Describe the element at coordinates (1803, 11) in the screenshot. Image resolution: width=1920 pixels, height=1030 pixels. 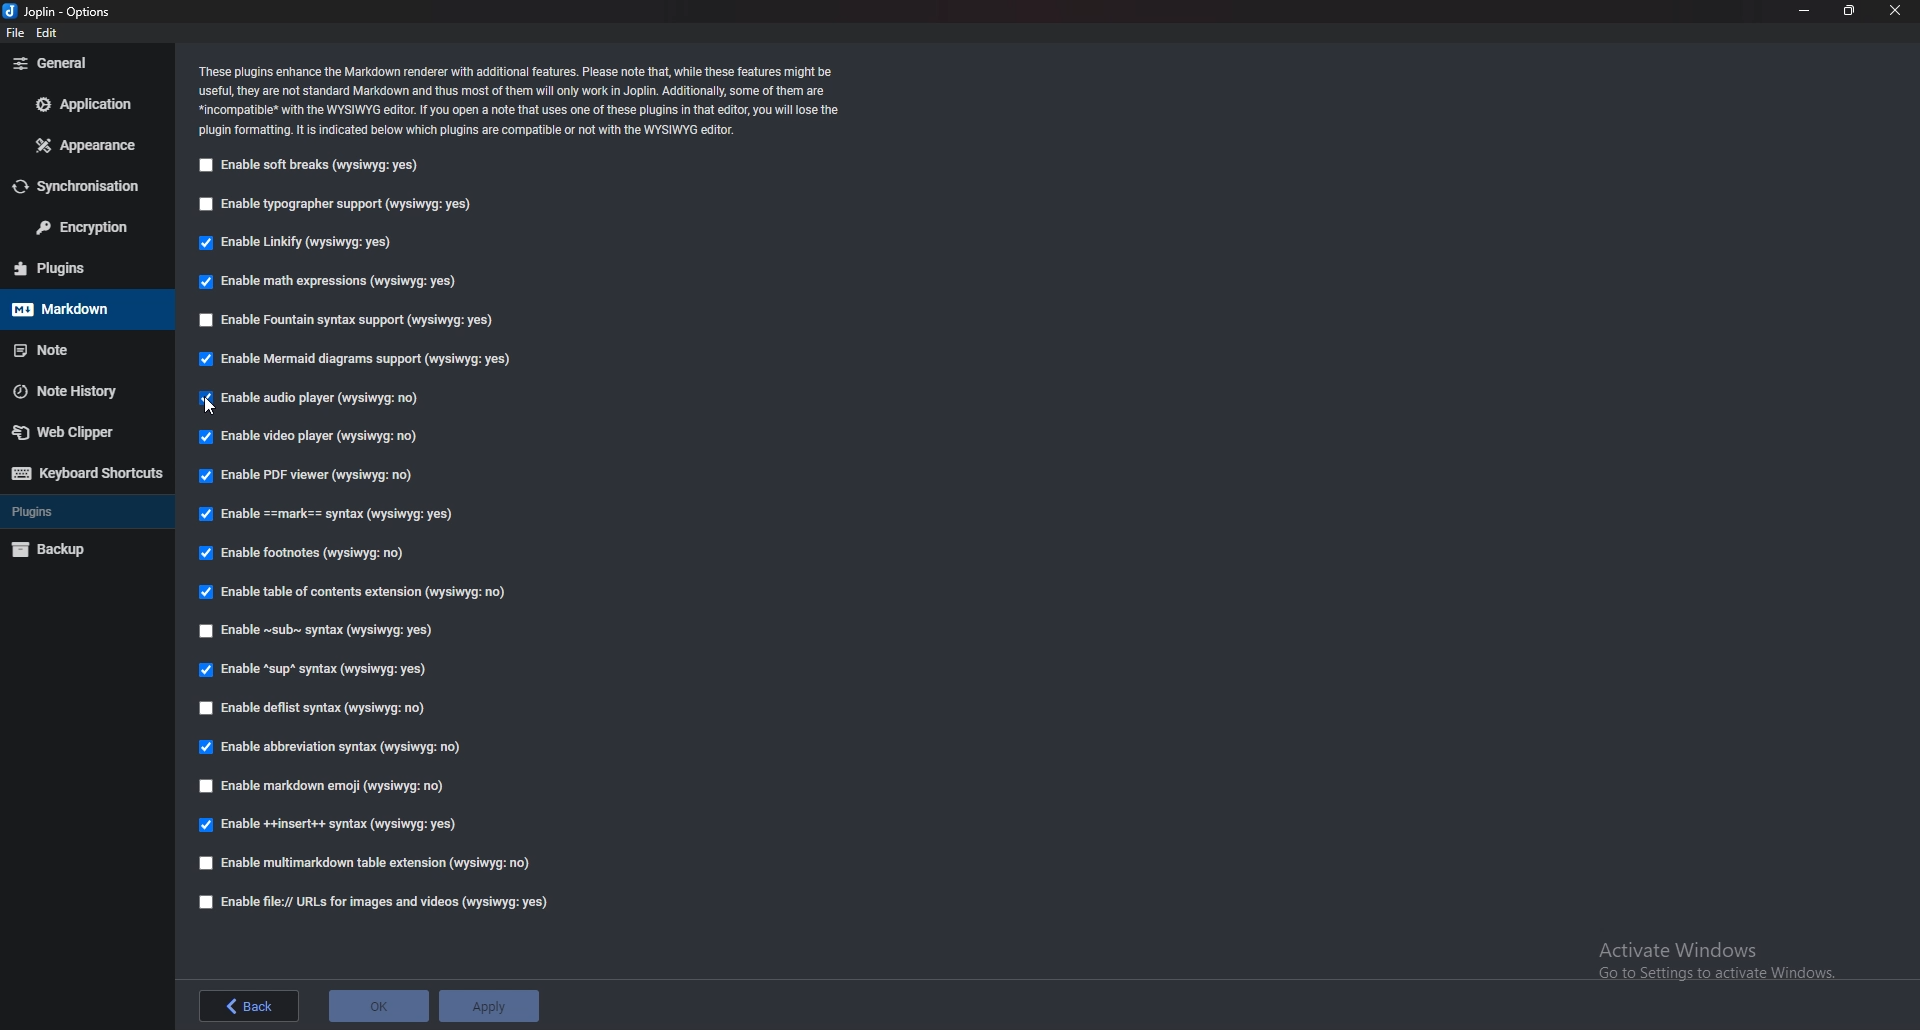
I see `minimize` at that location.